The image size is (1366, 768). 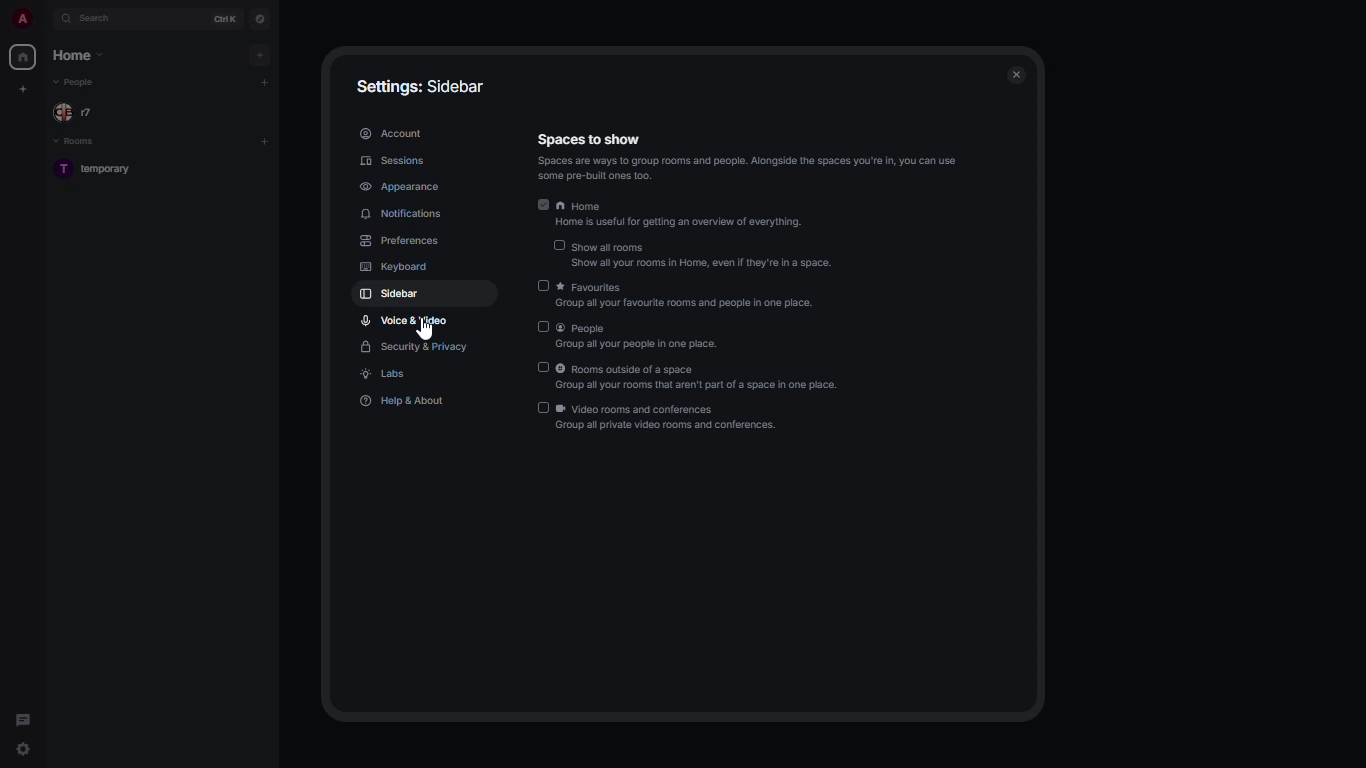 I want to click on labs, so click(x=385, y=375).